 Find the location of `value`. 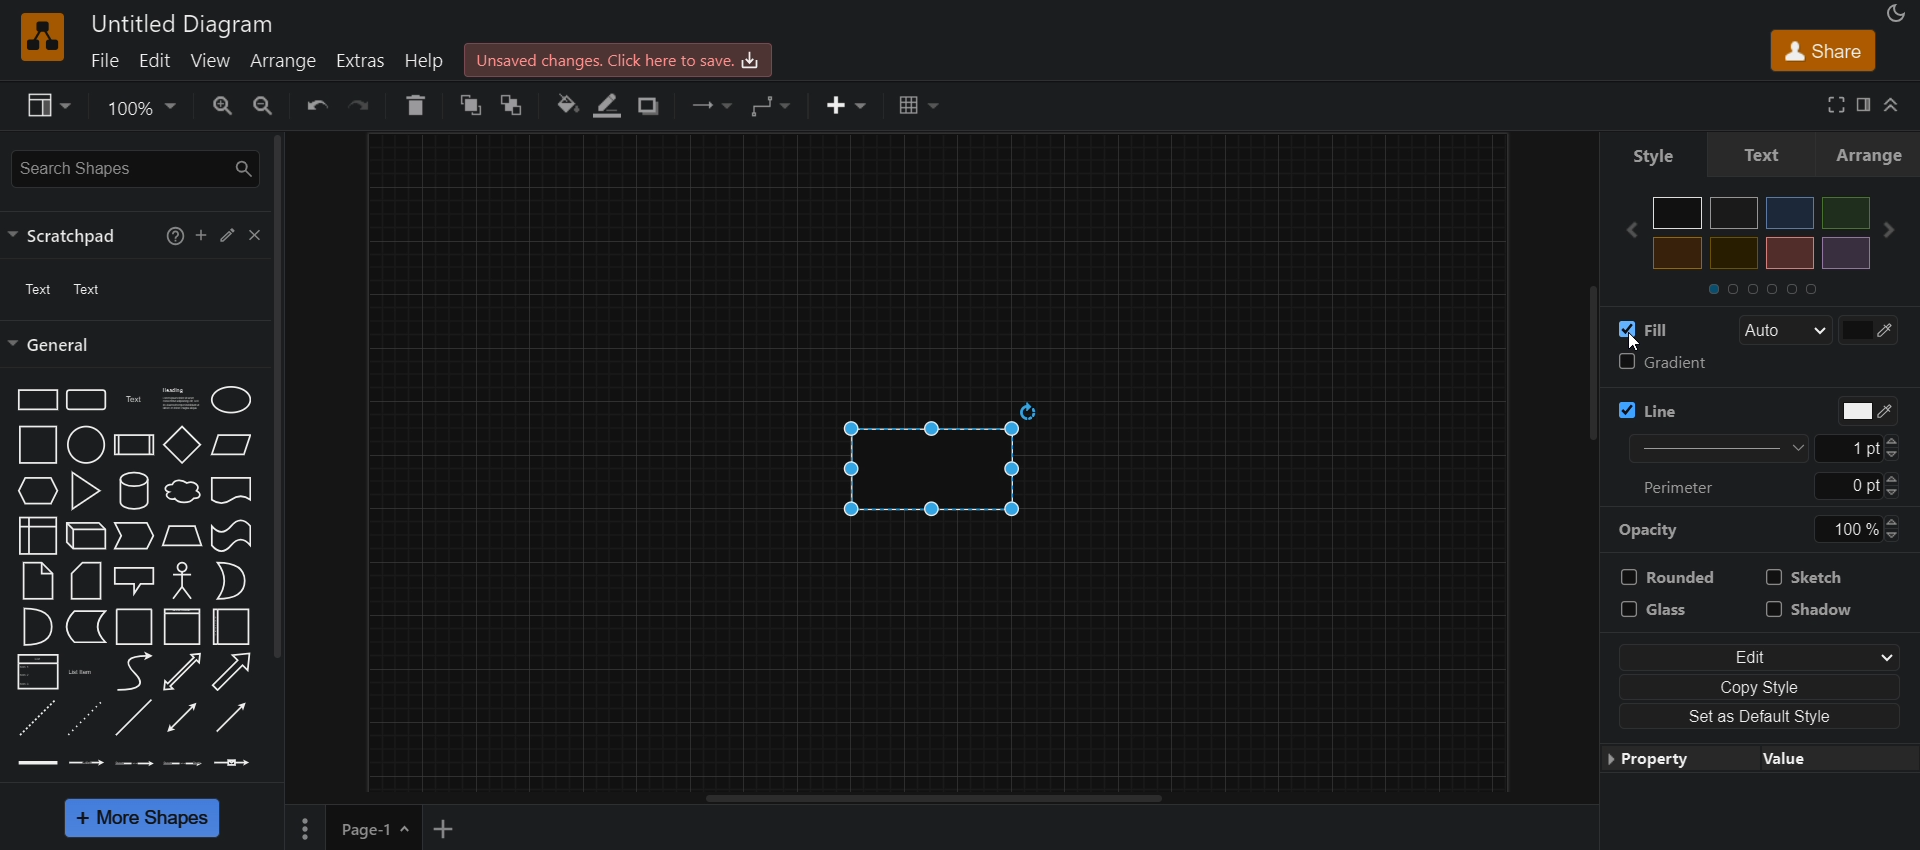

value is located at coordinates (1824, 763).